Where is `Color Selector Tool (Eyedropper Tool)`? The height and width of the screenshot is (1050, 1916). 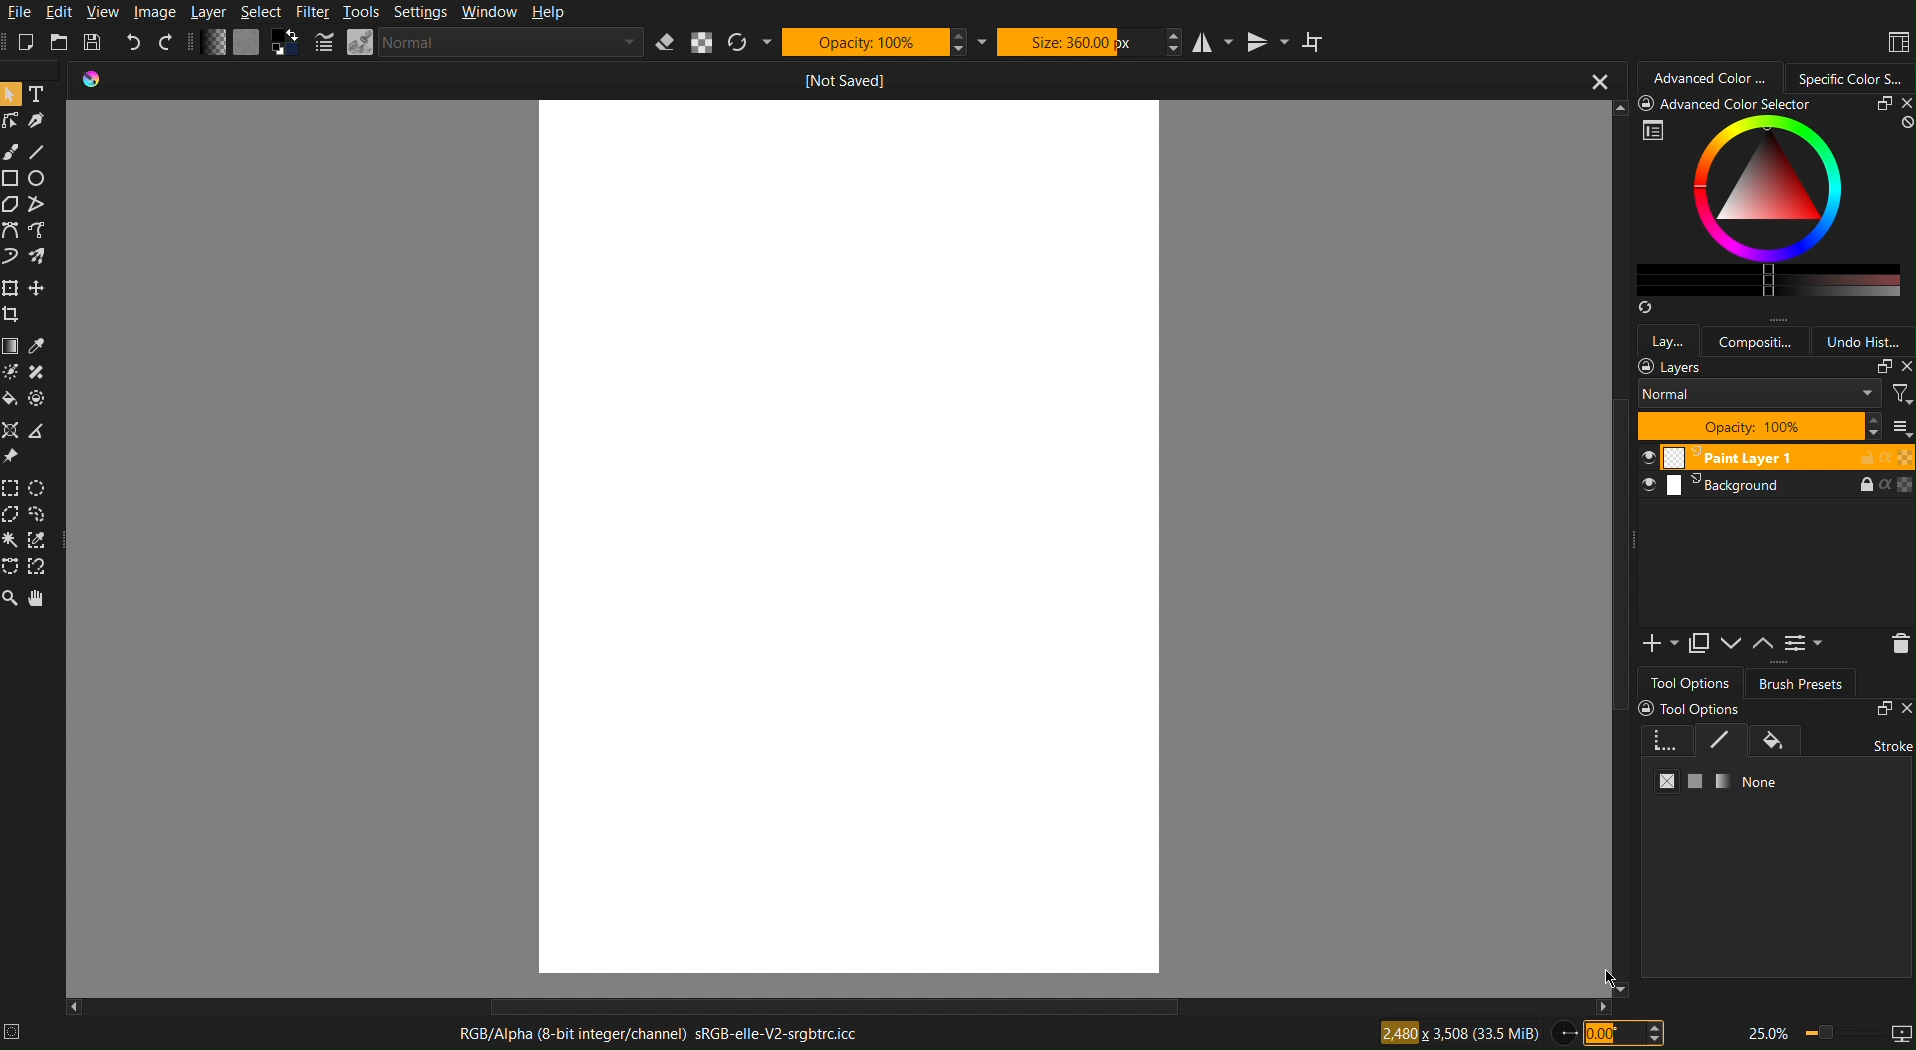
Color Selector Tool (Eyedropper Tool) is located at coordinates (37, 346).